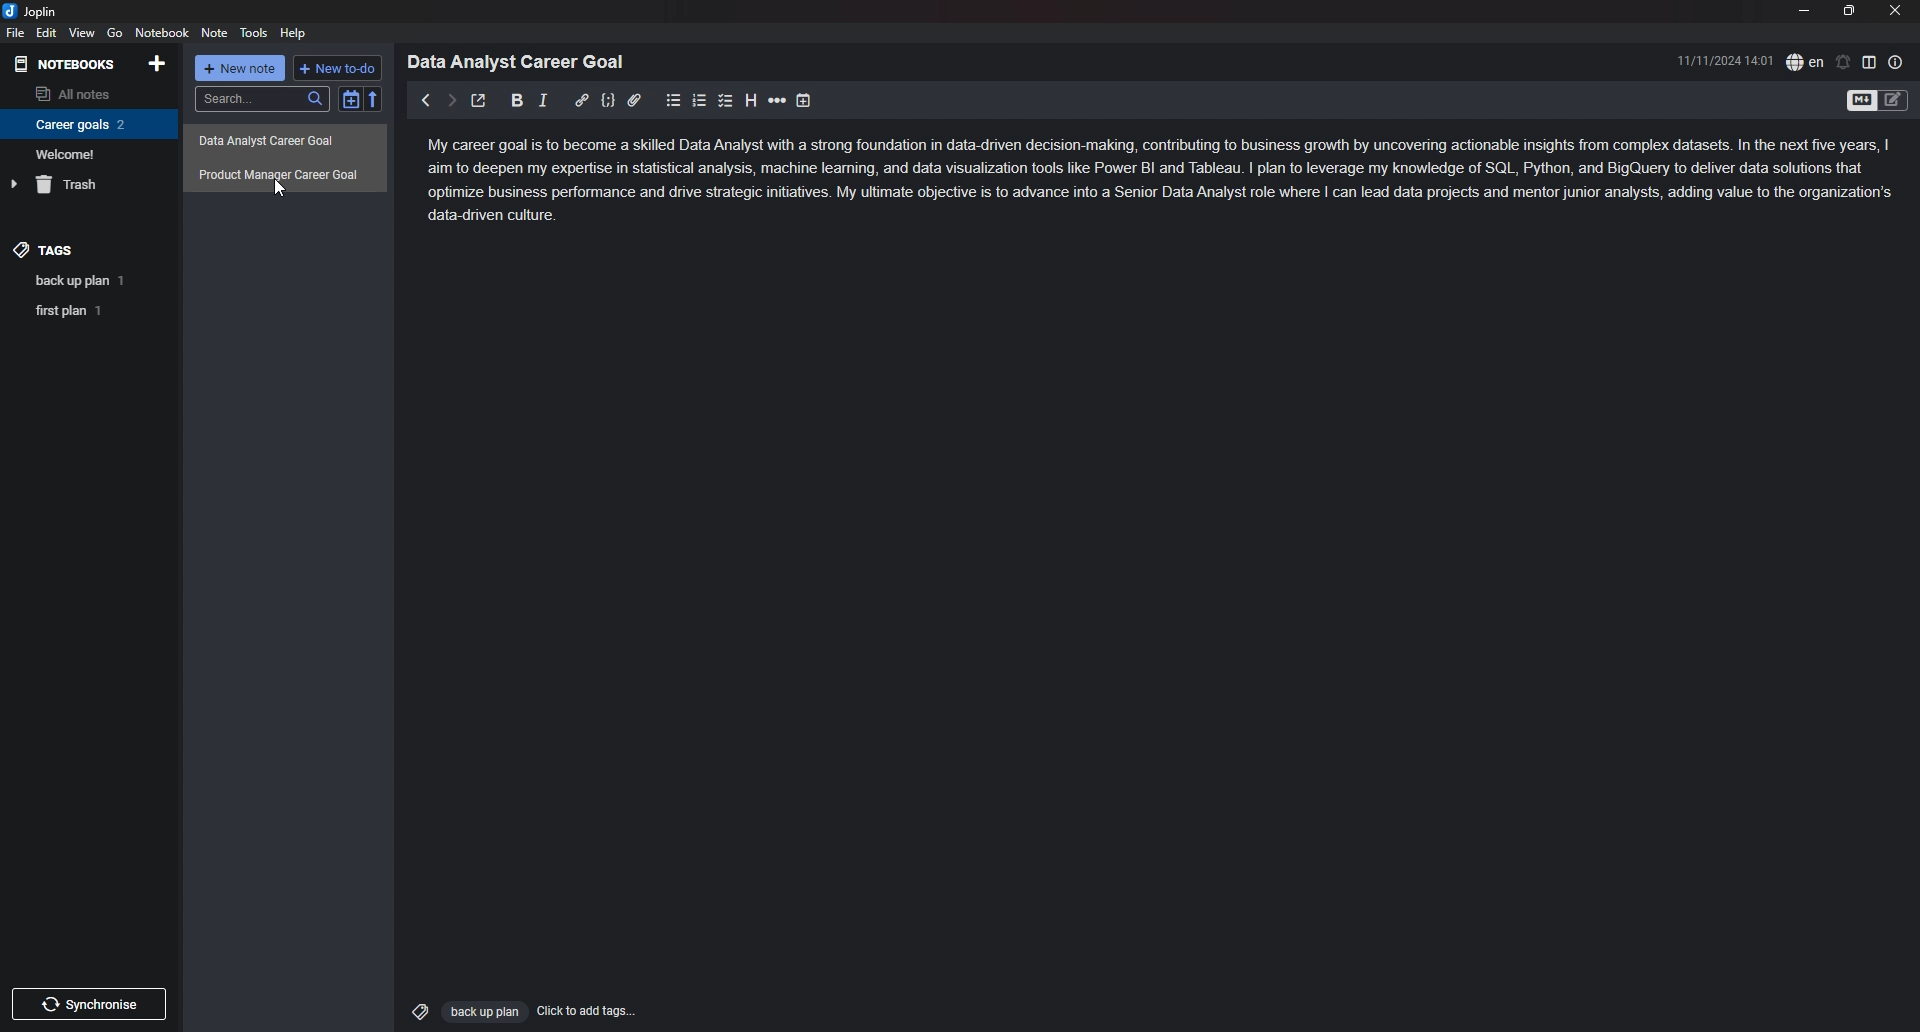 This screenshot has height=1032, width=1920. I want to click on add time, so click(804, 101).